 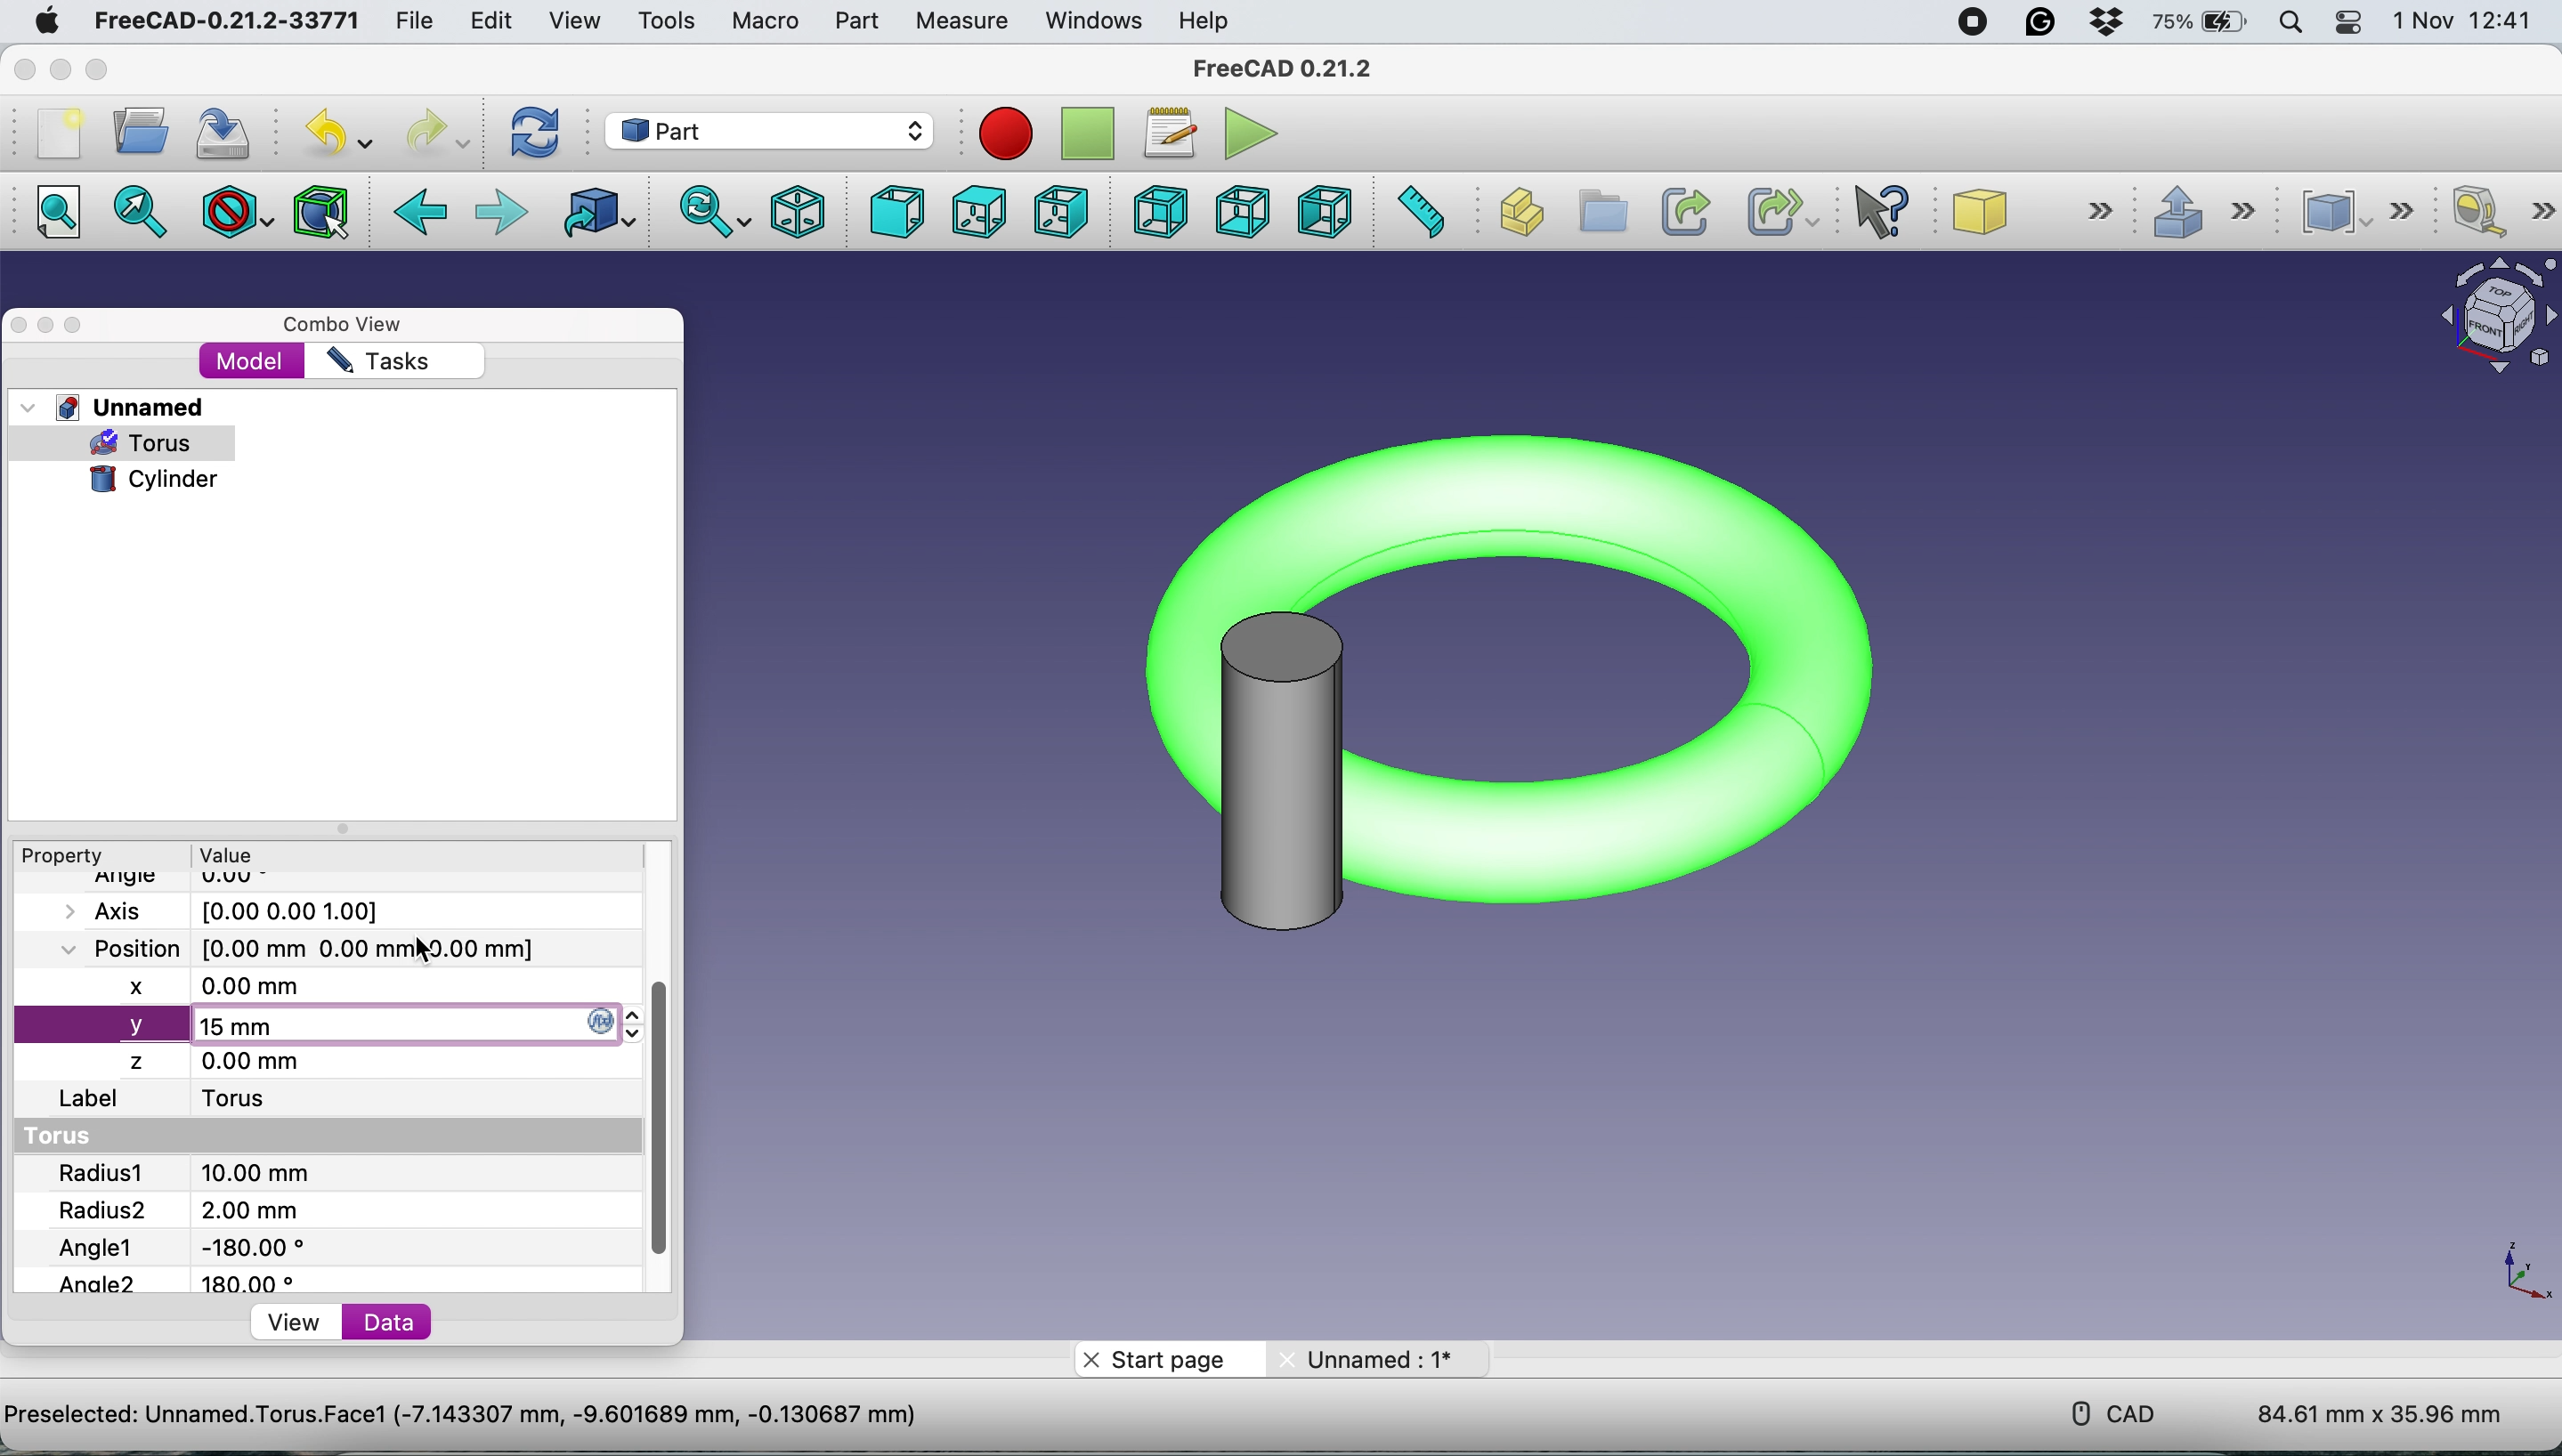 What do you see at coordinates (251, 1101) in the screenshot?
I see `torus` at bounding box center [251, 1101].